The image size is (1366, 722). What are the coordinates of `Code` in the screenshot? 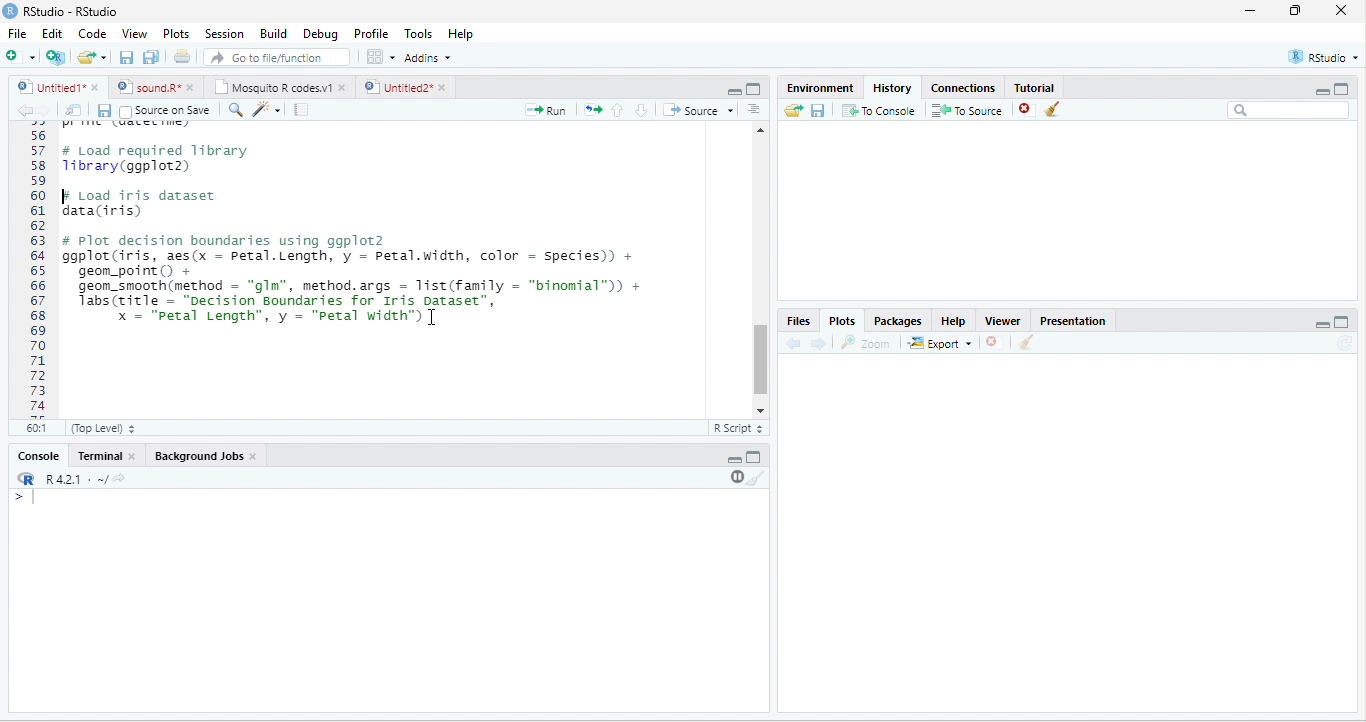 It's located at (92, 33).